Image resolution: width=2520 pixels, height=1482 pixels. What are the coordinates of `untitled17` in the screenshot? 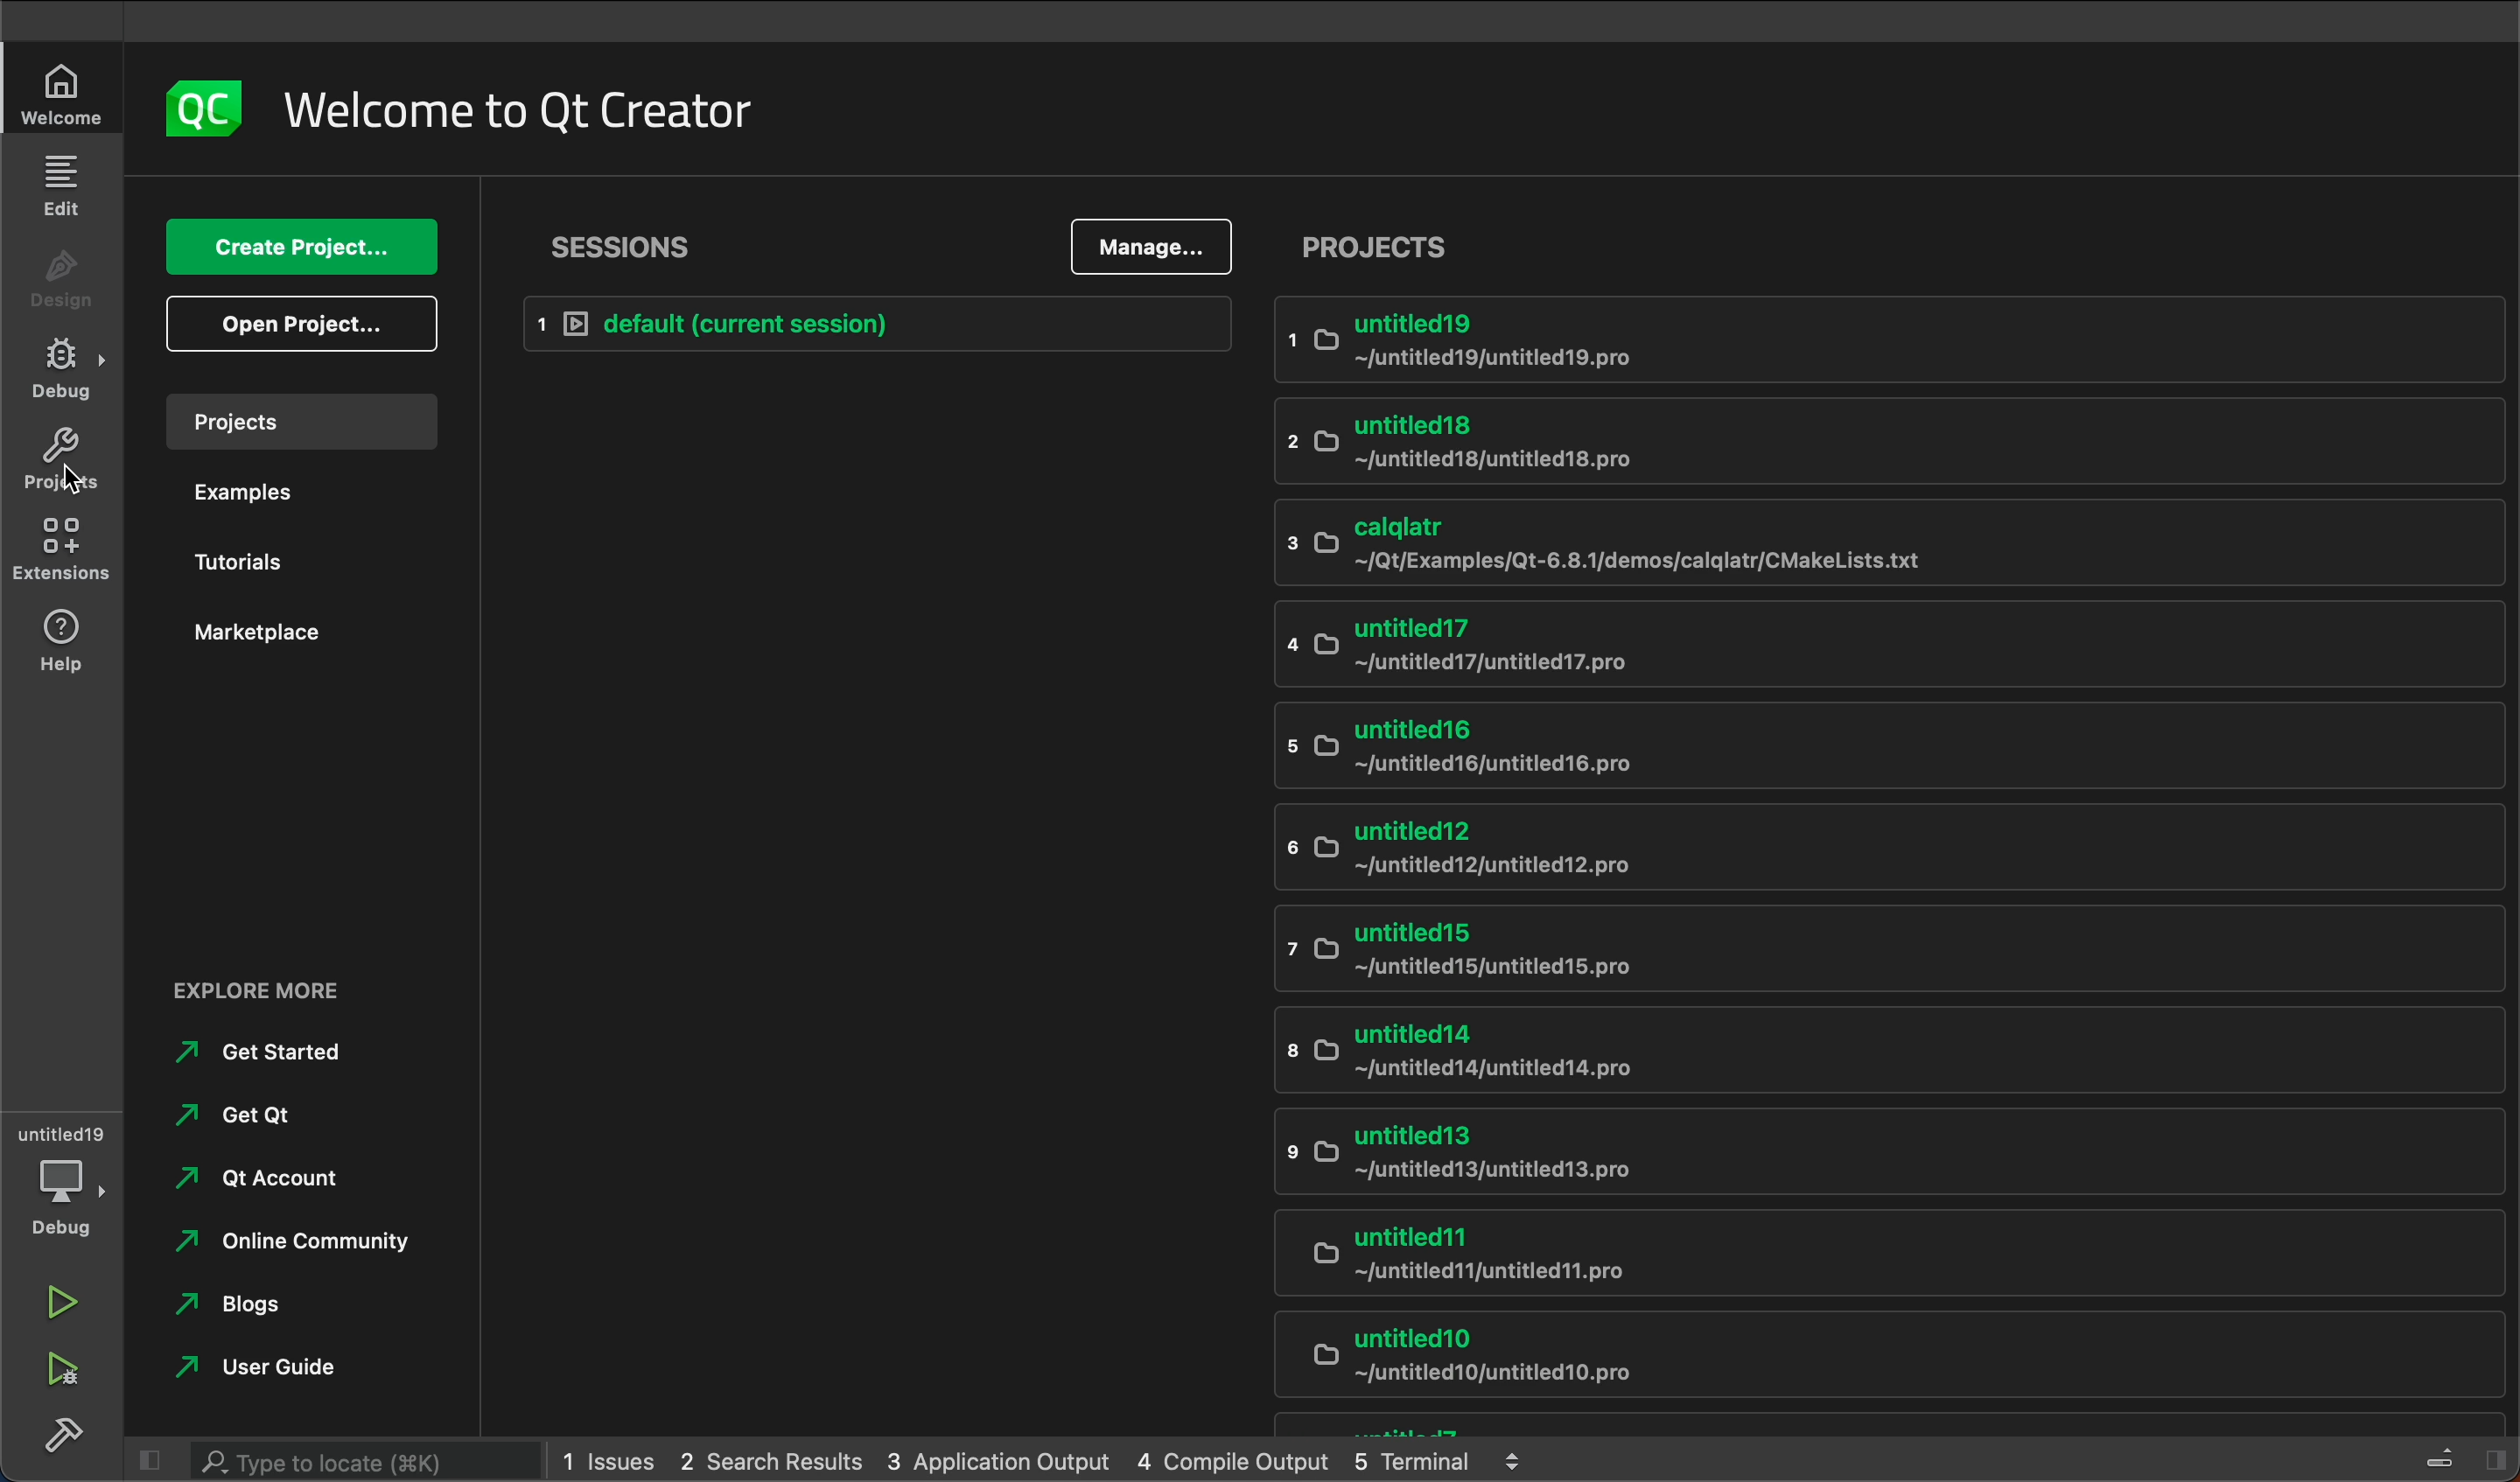 It's located at (1892, 647).